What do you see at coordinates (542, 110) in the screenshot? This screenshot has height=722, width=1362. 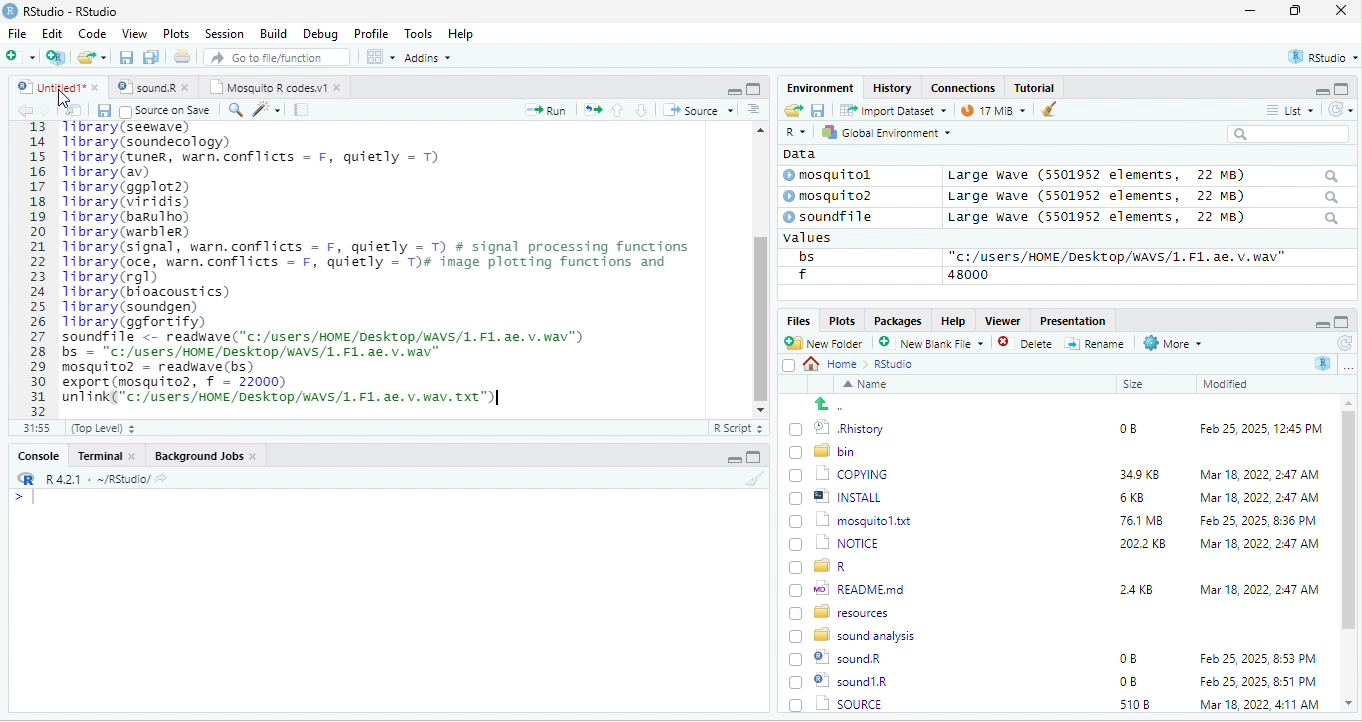 I see `Run` at bounding box center [542, 110].